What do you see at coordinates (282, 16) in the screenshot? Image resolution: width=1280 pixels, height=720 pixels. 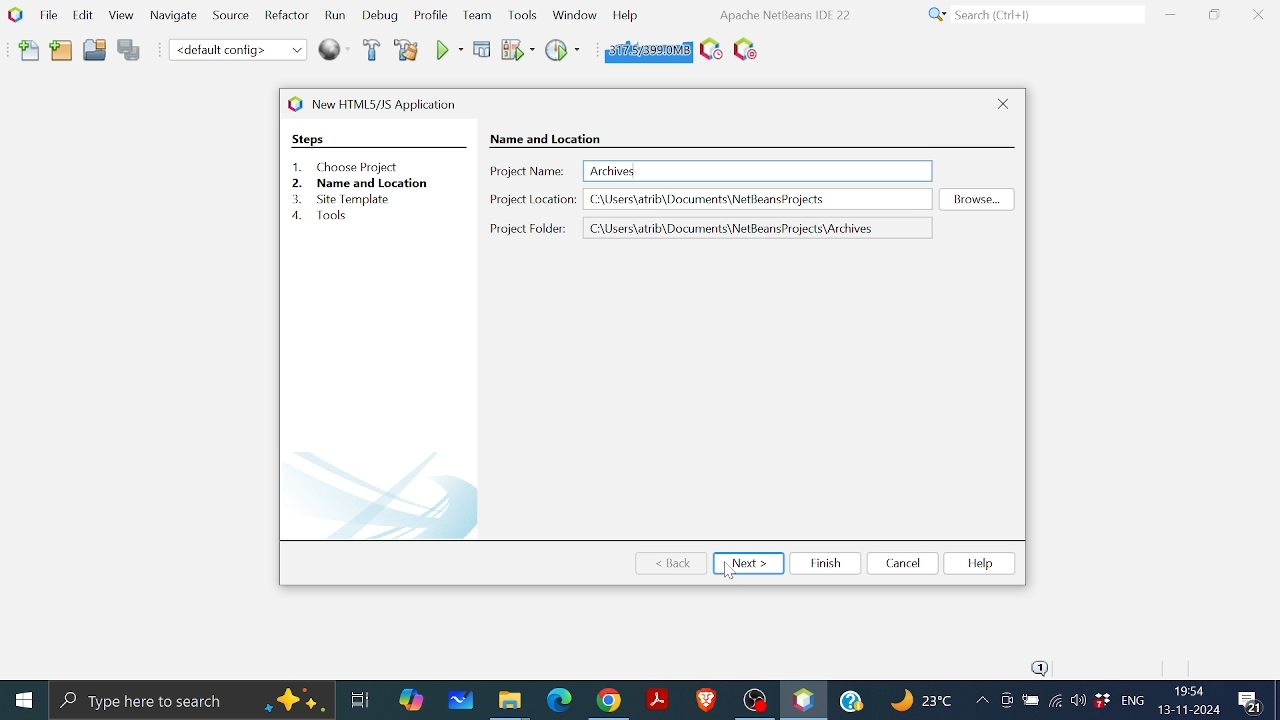 I see `Refractor` at bounding box center [282, 16].